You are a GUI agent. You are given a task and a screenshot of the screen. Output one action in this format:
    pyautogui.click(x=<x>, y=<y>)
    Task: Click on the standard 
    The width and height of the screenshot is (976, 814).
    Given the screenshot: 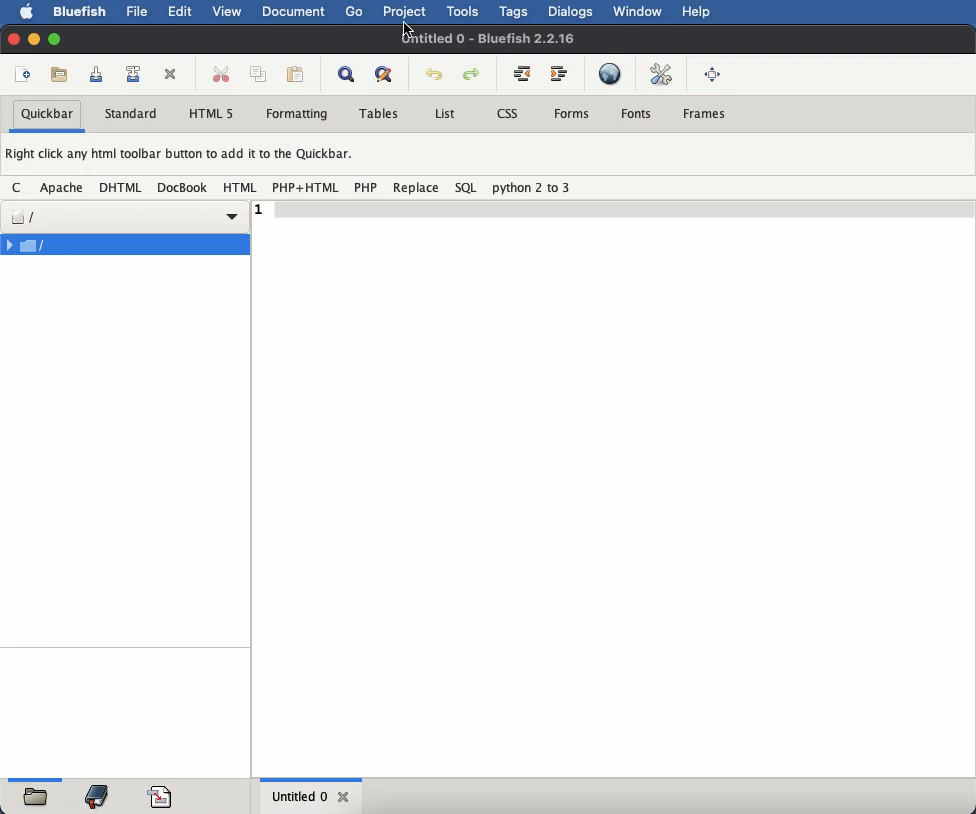 What is the action you would take?
    pyautogui.click(x=134, y=115)
    